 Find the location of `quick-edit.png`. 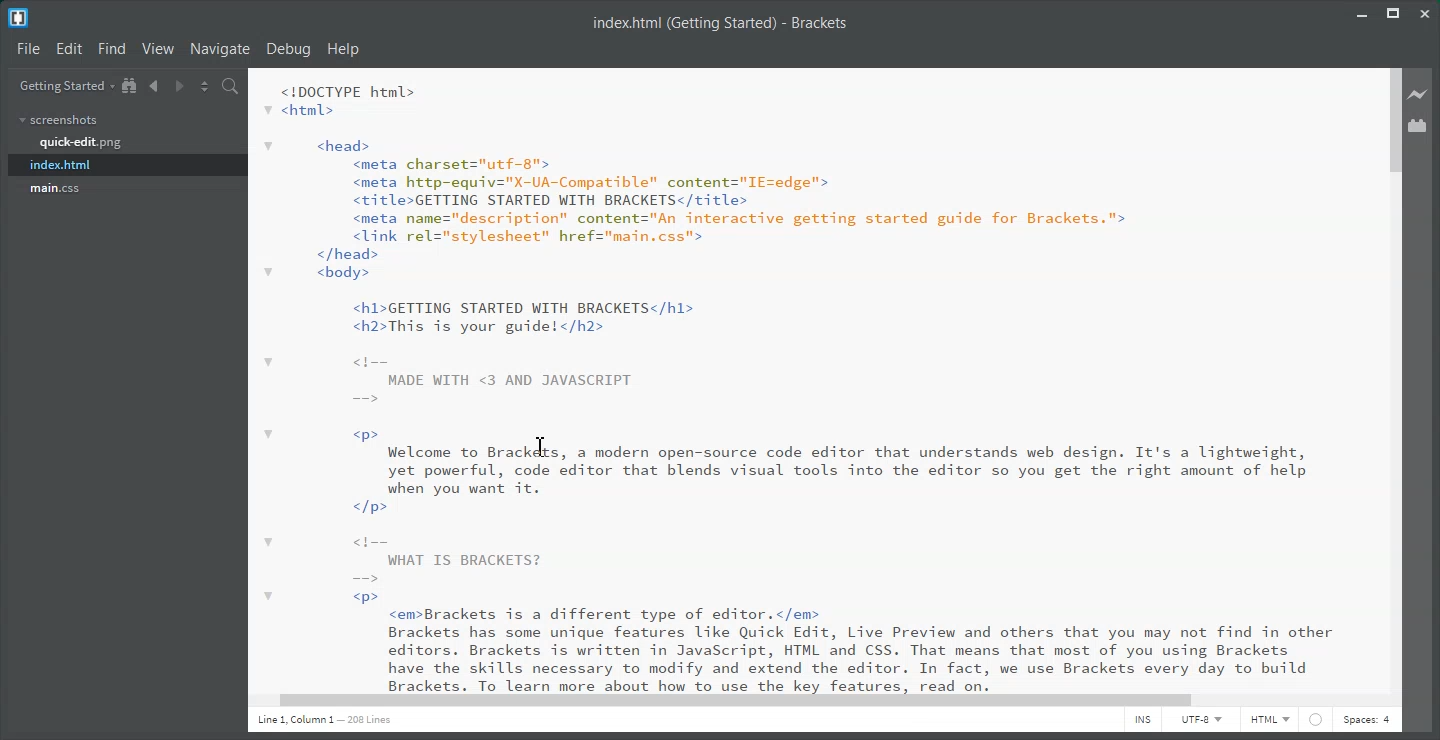

quick-edit.png is located at coordinates (80, 143).